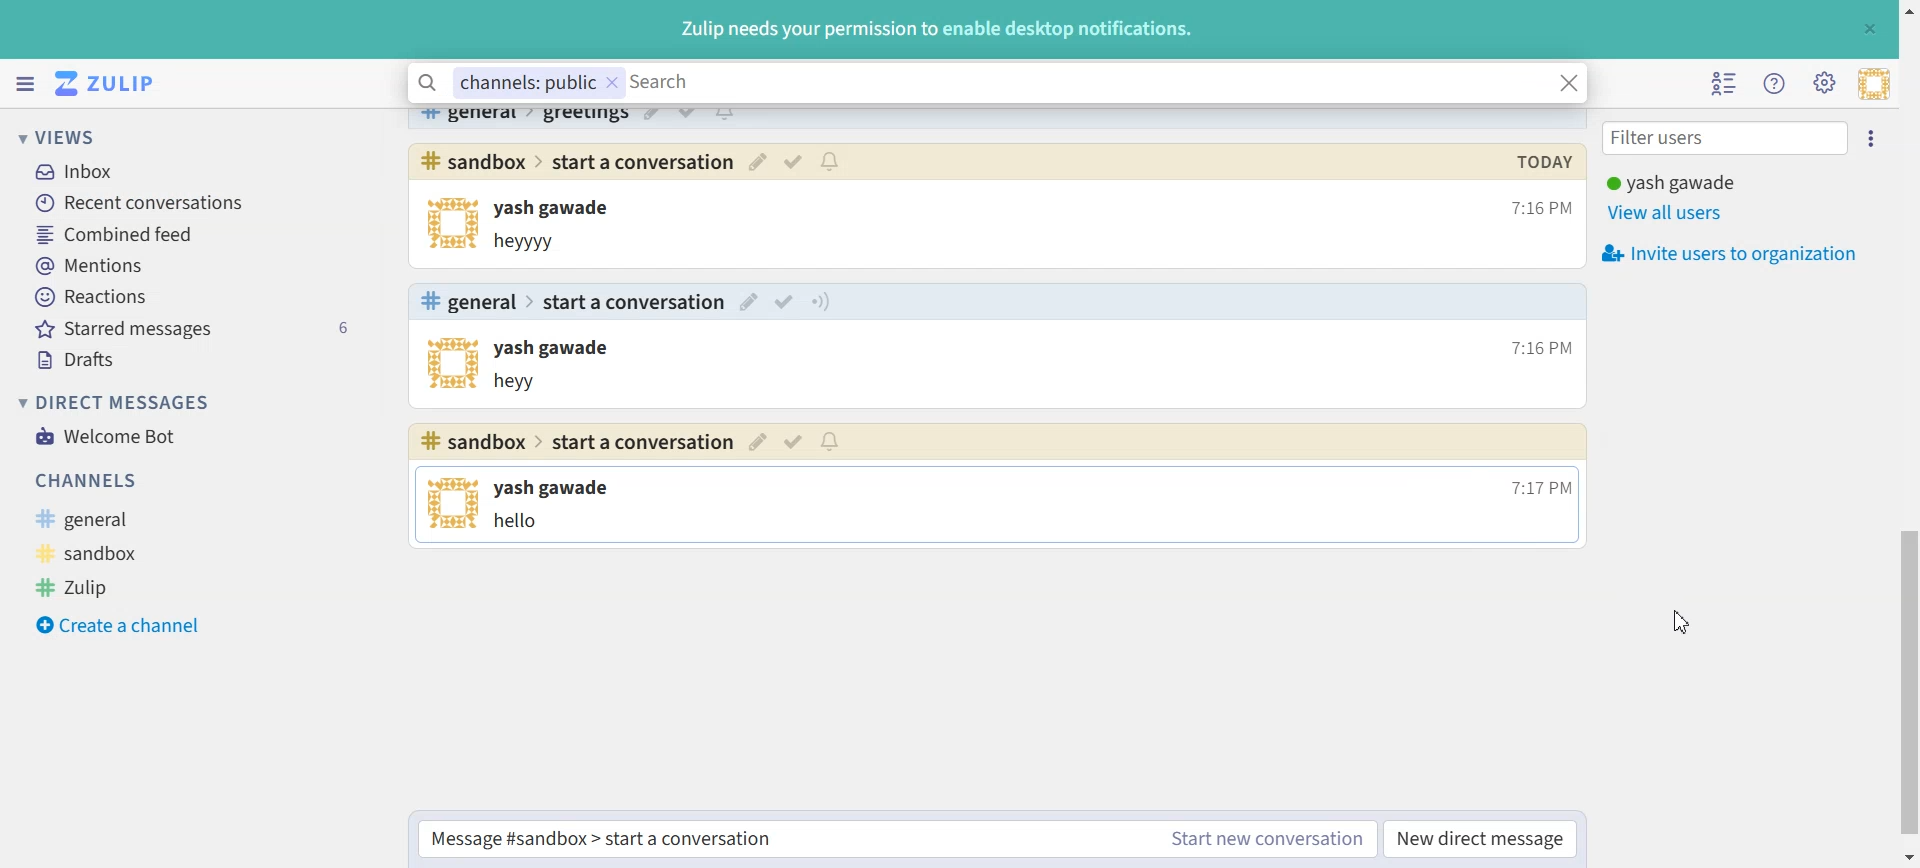 The width and height of the screenshot is (1920, 868). I want to click on Configure topic notification, so click(820, 301).